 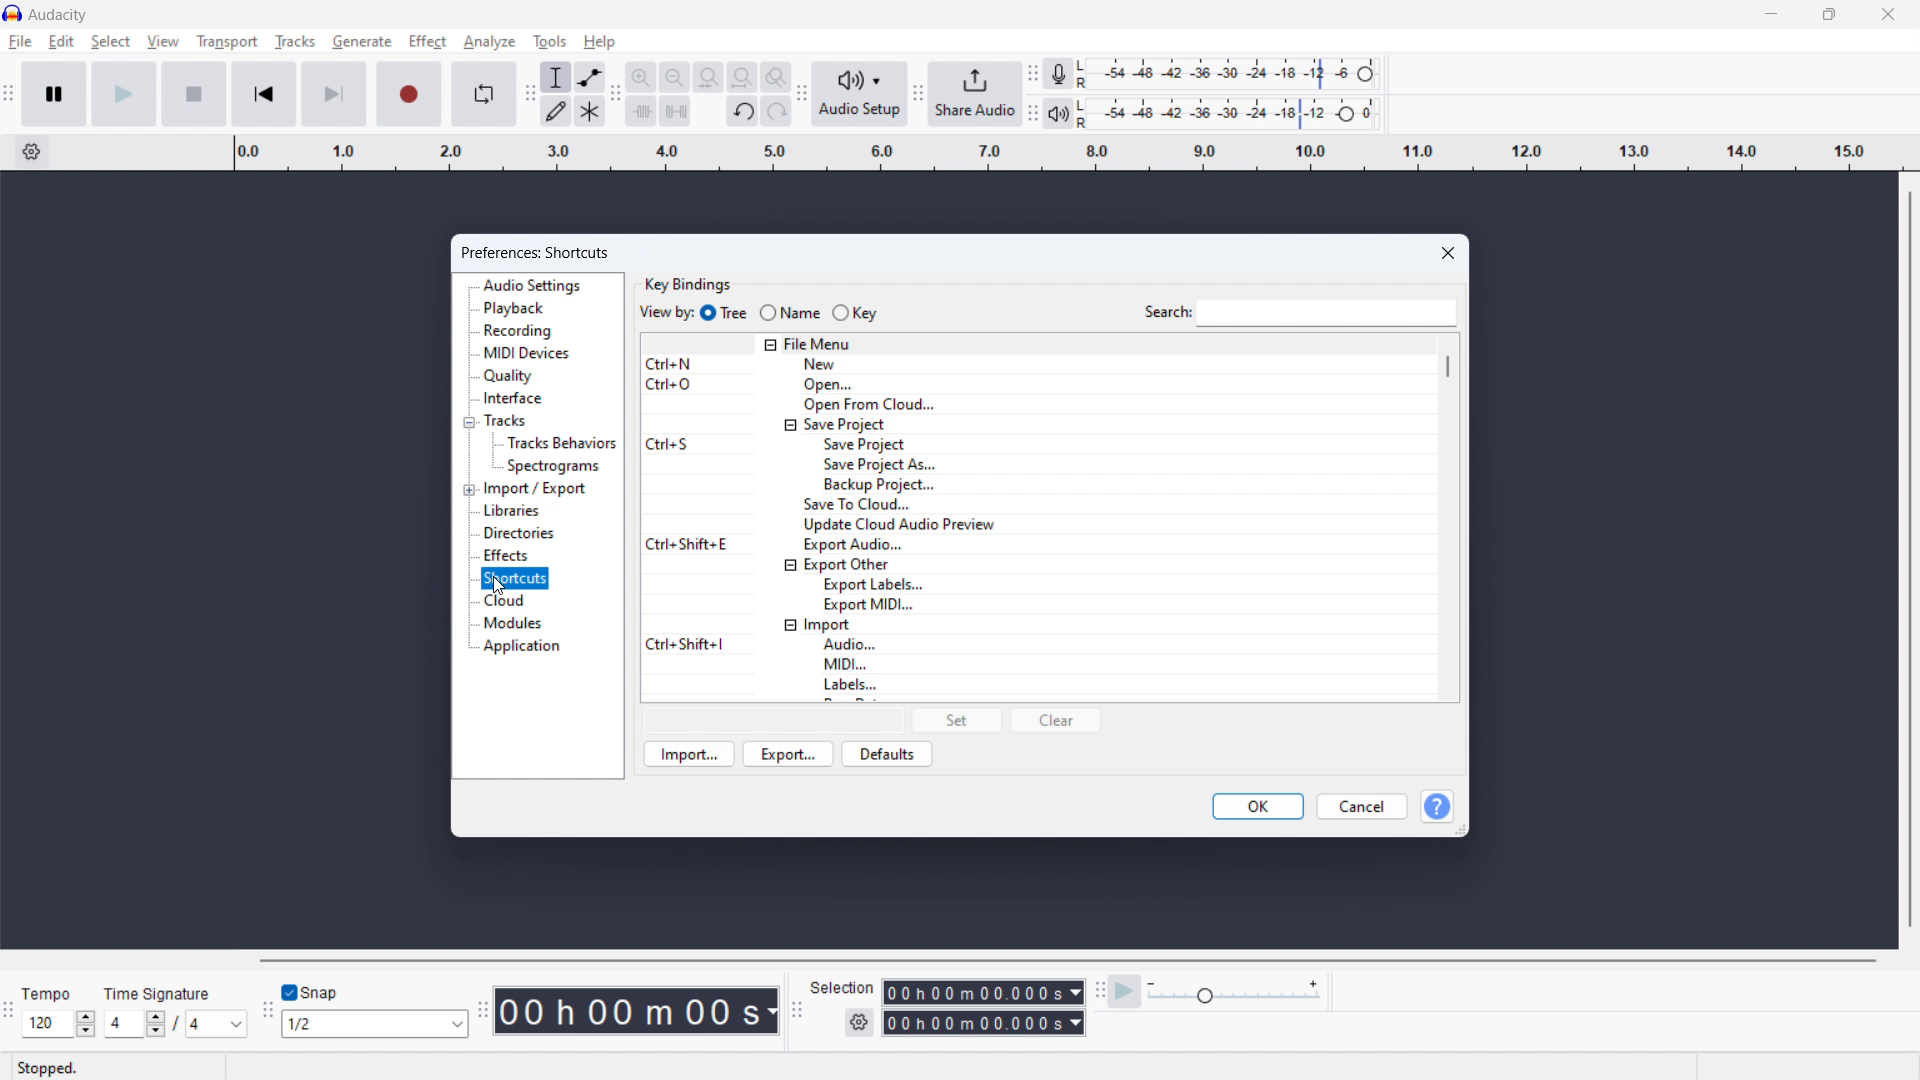 What do you see at coordinates (1258, 806) in the screenshot?
I see `ok` at bounding box center [1258, 806].